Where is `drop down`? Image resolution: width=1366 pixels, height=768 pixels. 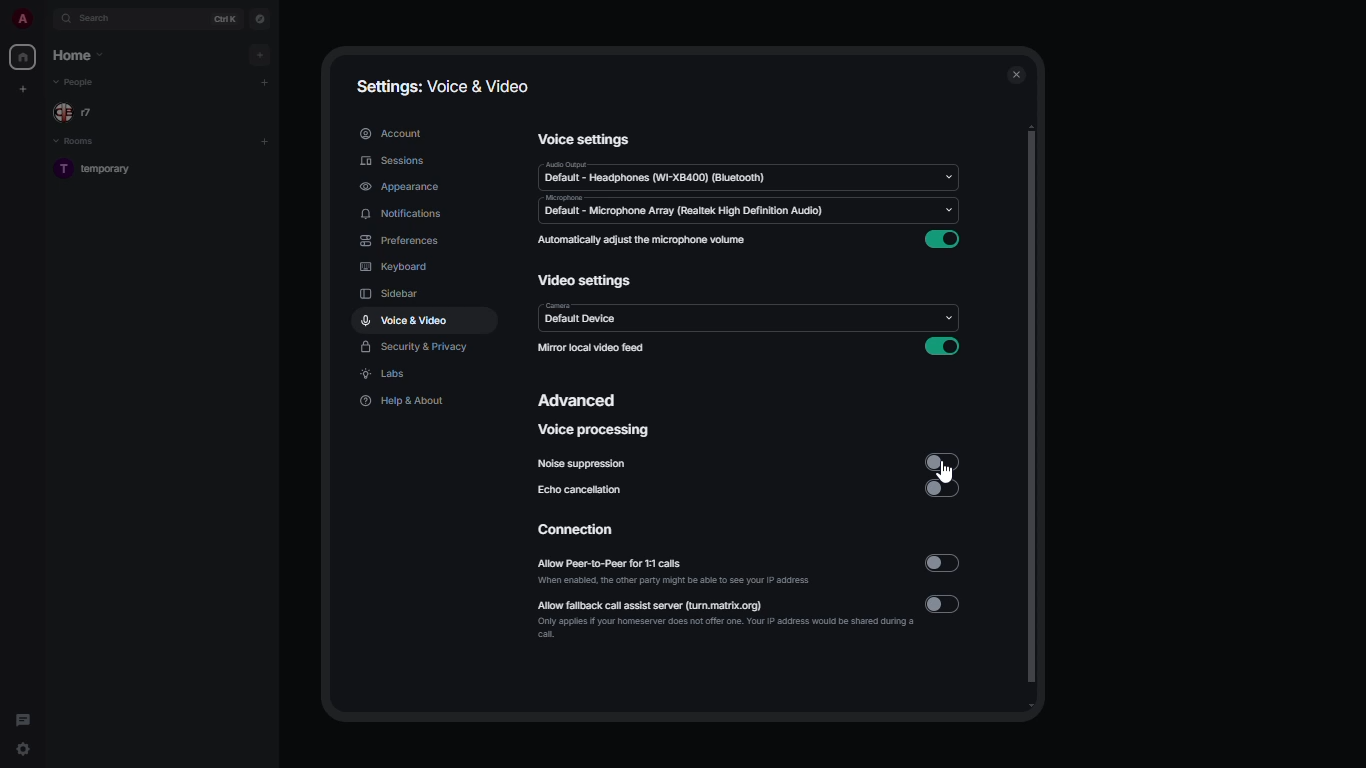
drop down is located at coordinates (947, 320).